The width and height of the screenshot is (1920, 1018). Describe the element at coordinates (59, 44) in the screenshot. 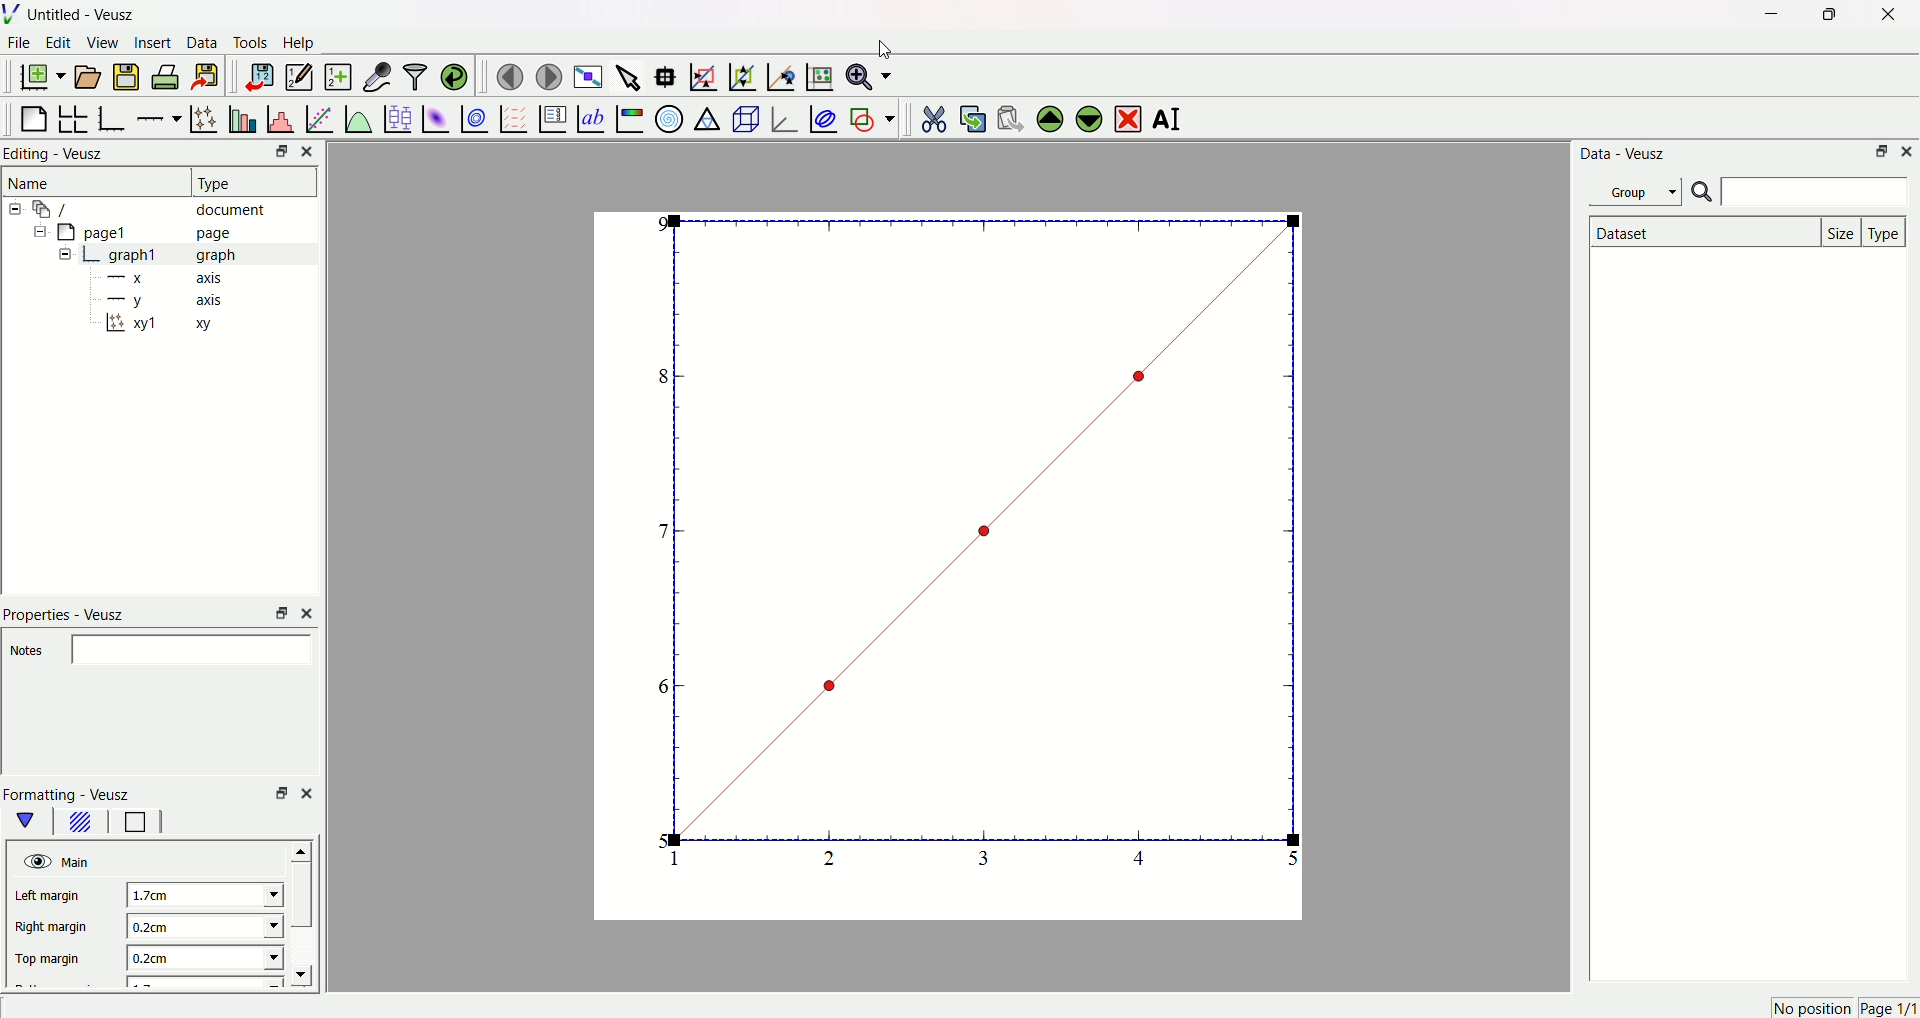

I see `Edit` at that location.